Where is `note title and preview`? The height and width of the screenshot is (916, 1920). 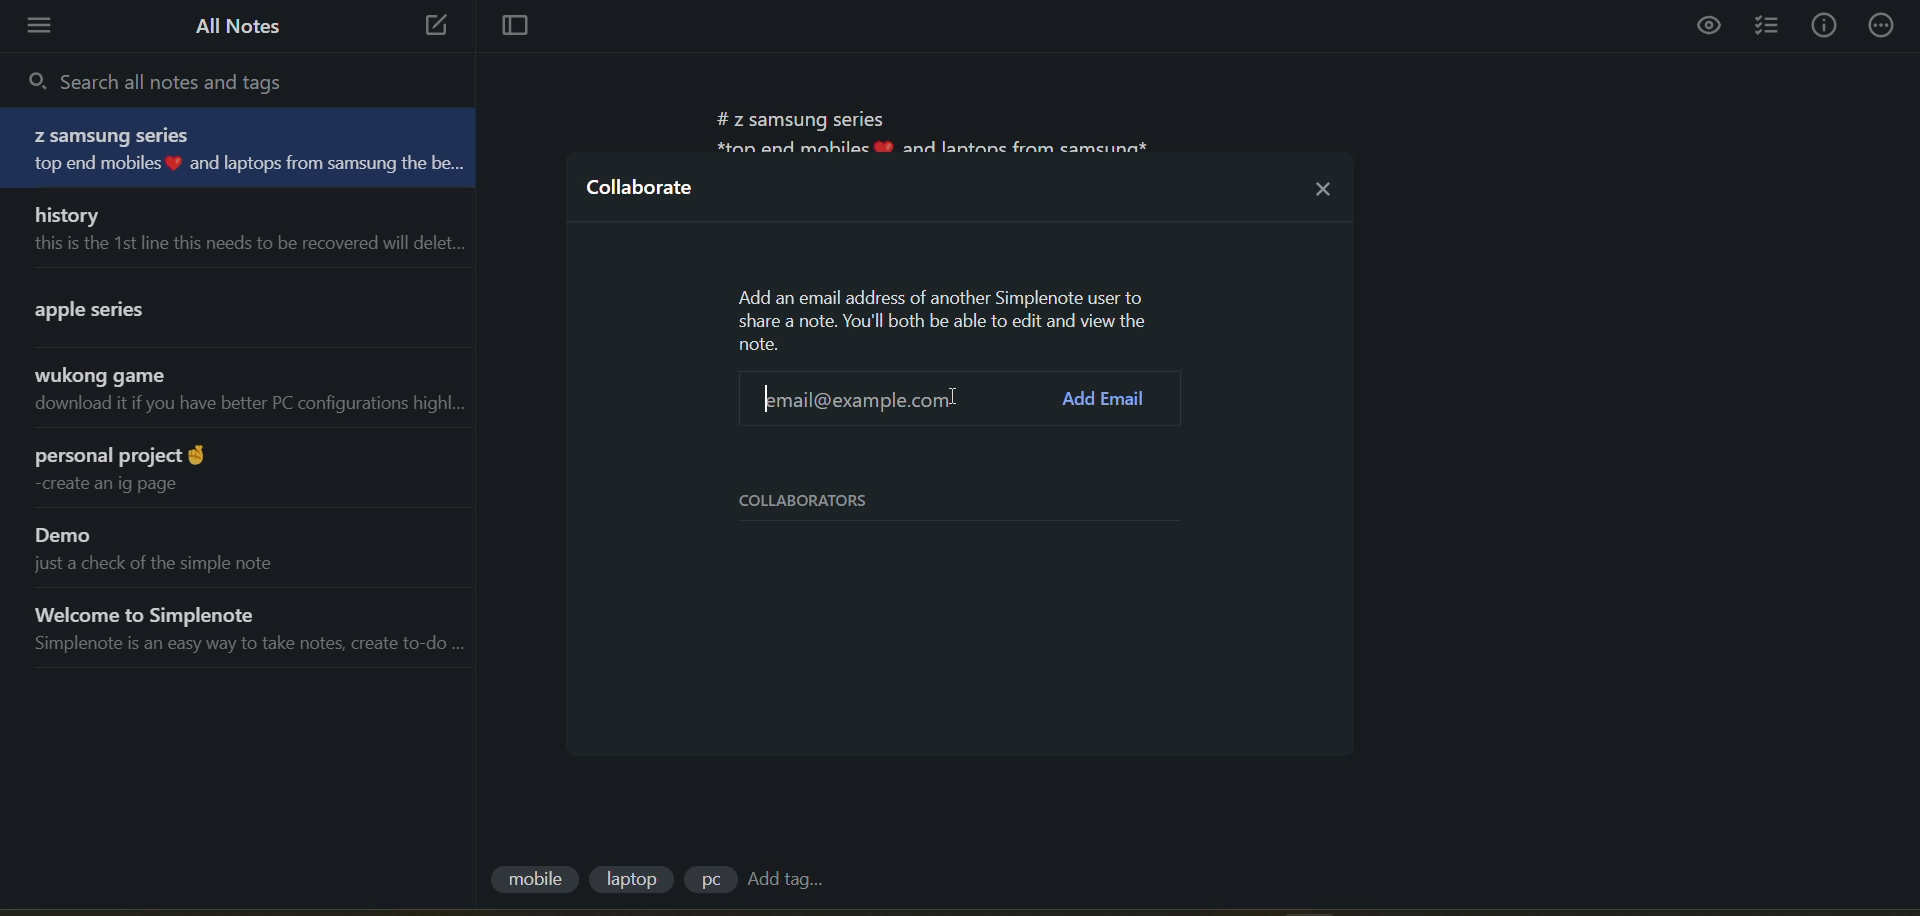
note title and preview is located at coordinates (222, 306).